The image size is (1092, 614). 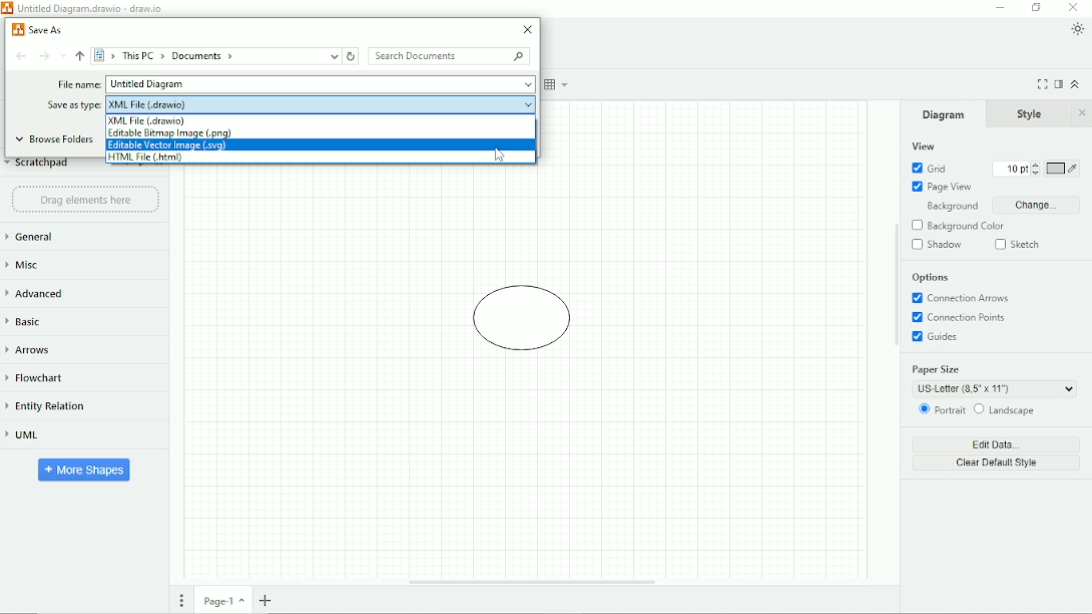 I want to click on Scratchpad, so click(x=36, y=166).